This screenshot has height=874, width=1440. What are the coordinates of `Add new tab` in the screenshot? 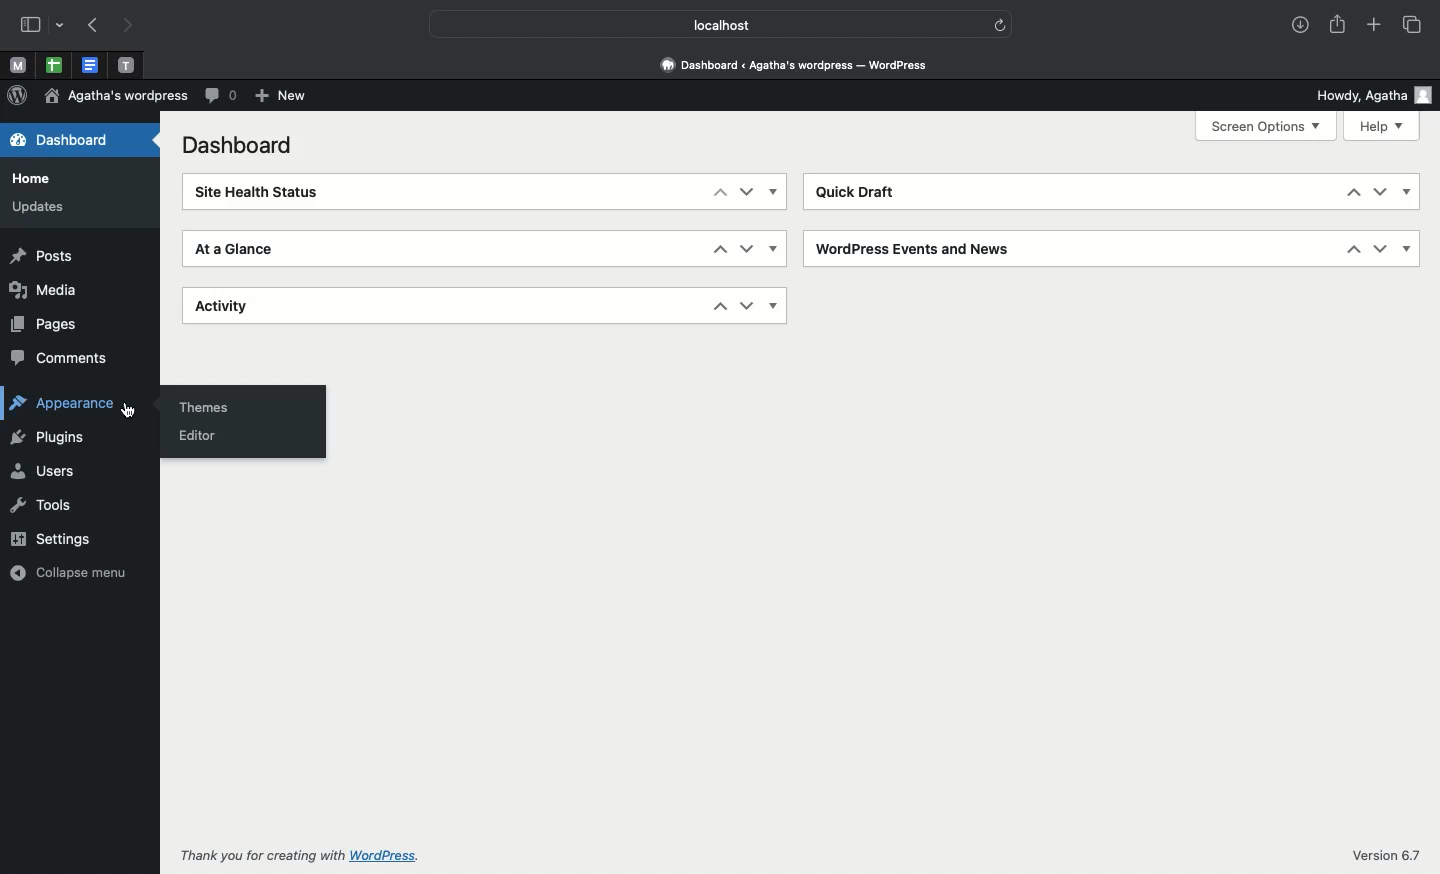 It's located at (1376, 27).